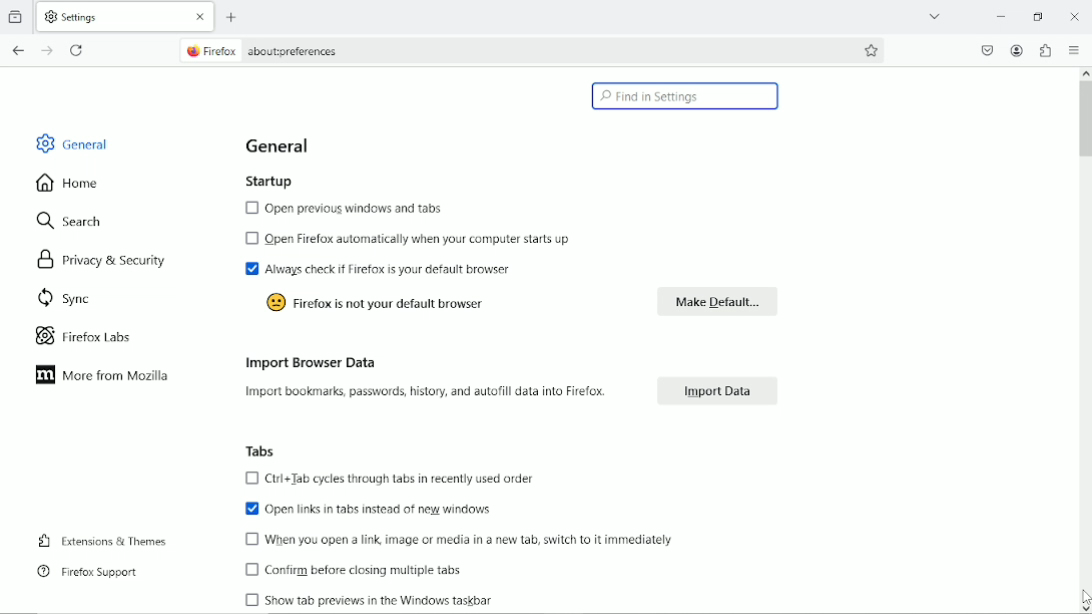 This screenshot has width=1092, height=614. Describe the element at coordinates (1074, 52) in the screenshot. I see `open application menu` at that location.